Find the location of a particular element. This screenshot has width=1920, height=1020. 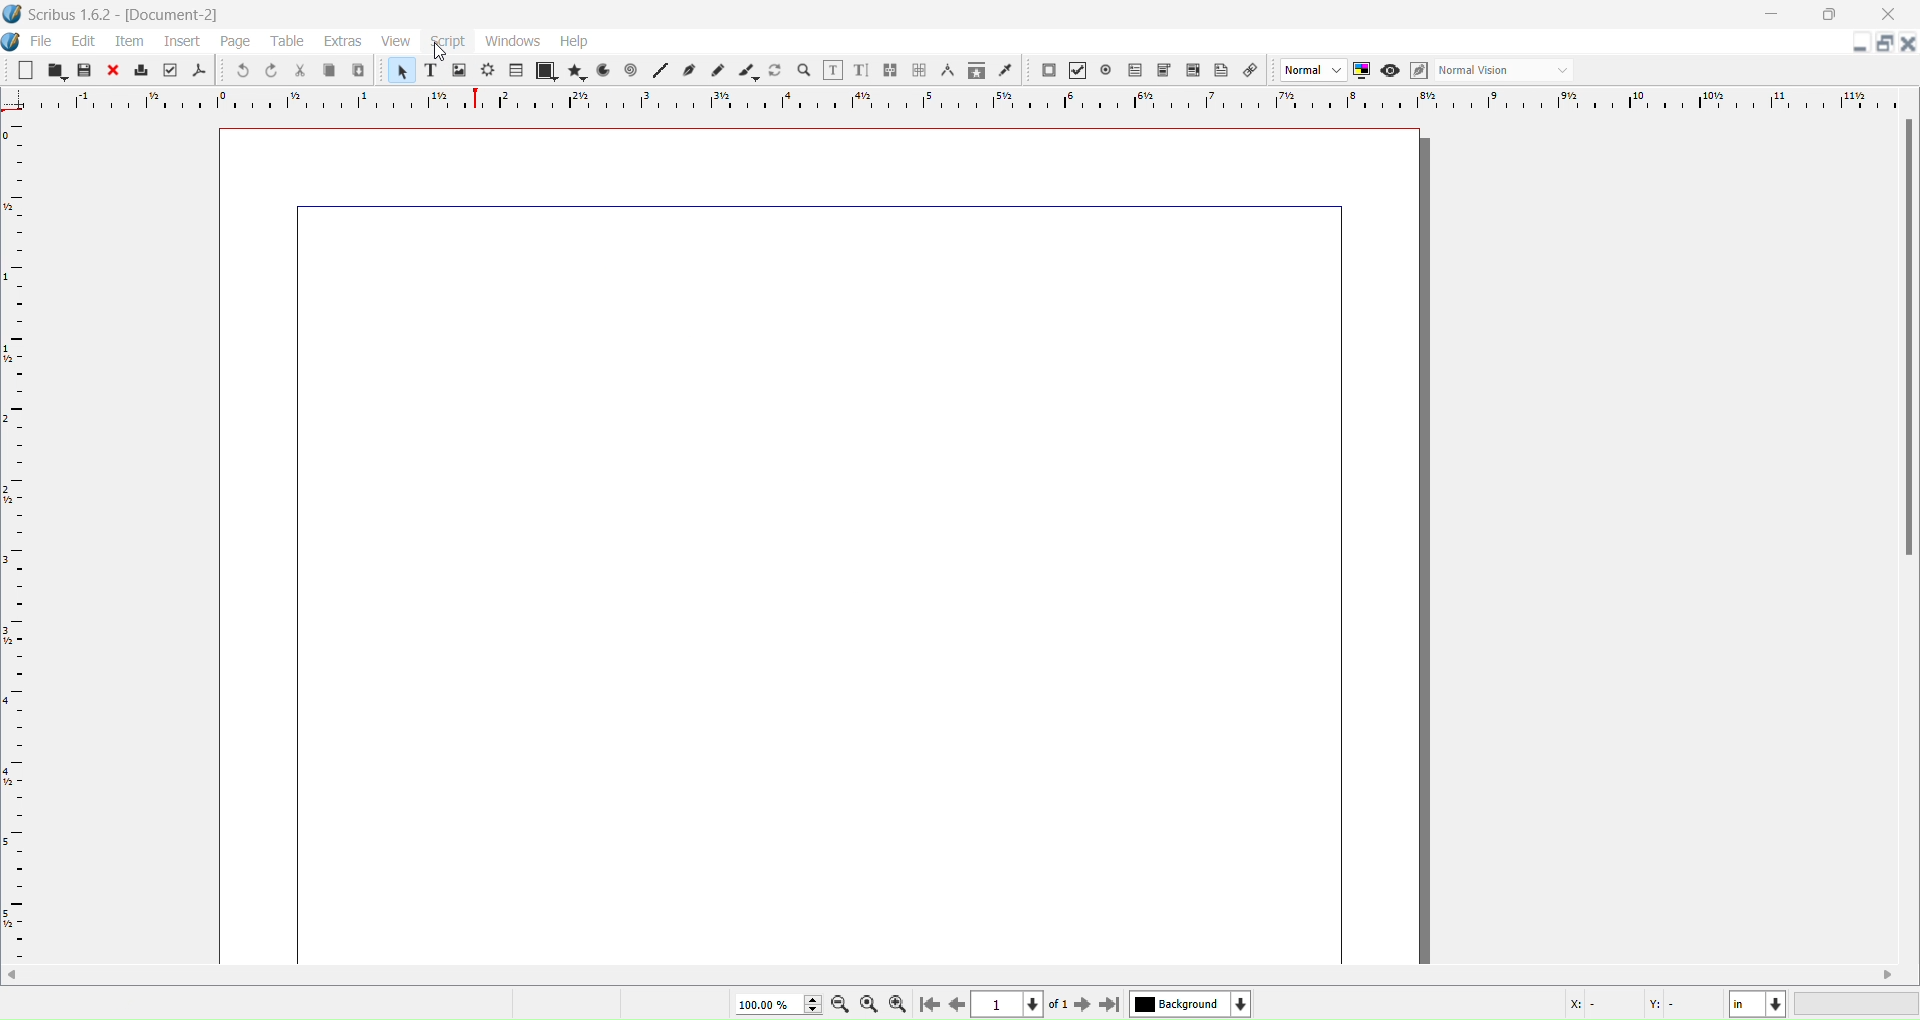

Table is located at coordinates (288, 42).